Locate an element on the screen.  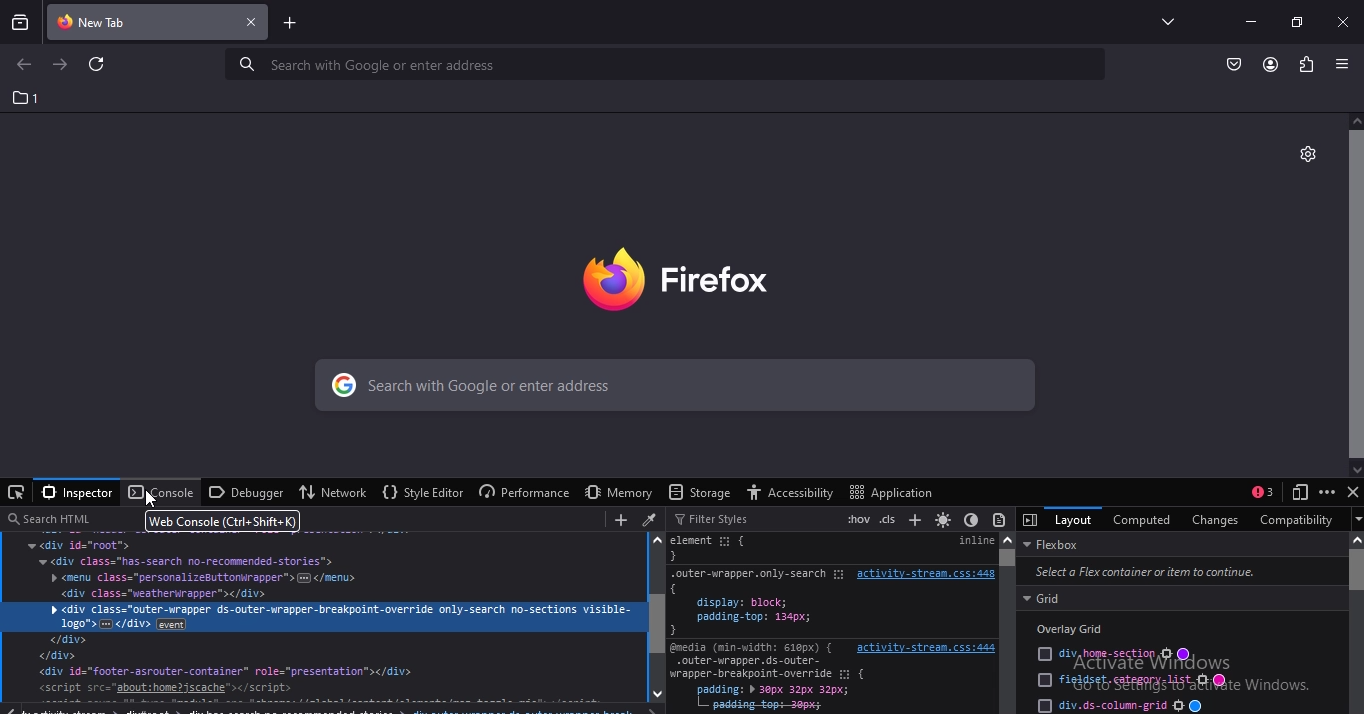
text is located at coordinates (1168, 623).